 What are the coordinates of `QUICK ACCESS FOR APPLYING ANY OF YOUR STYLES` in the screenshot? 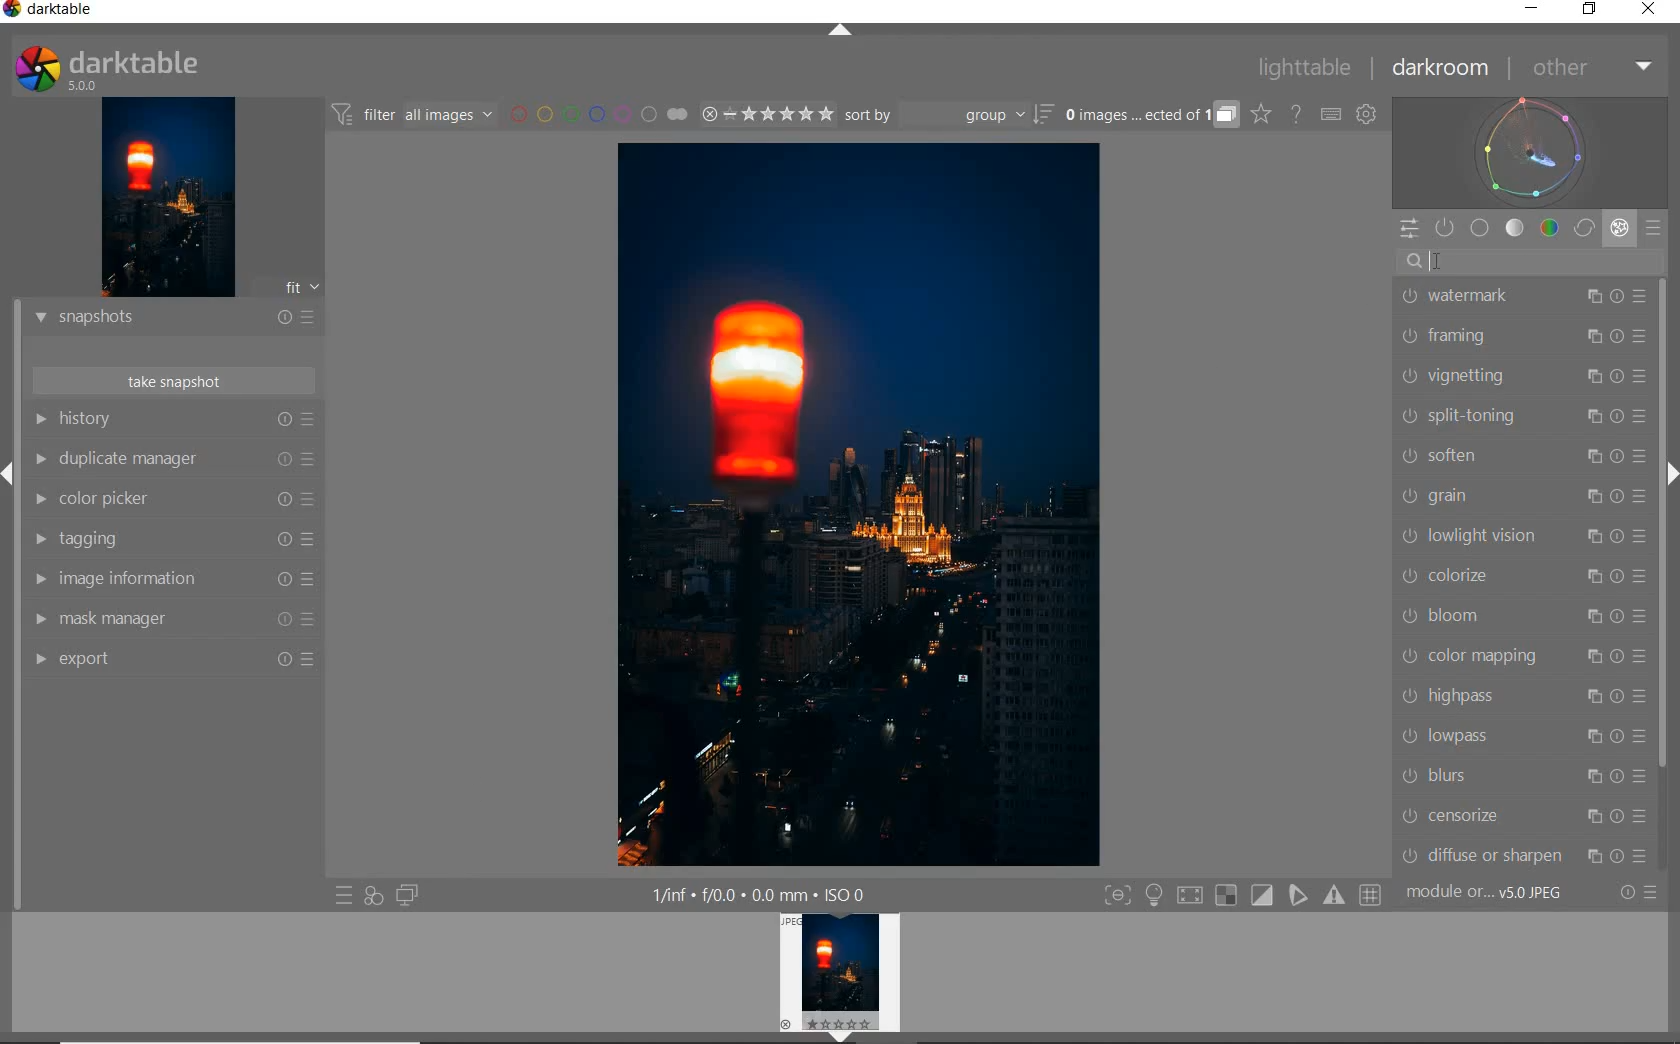 It's located at (372, 896).